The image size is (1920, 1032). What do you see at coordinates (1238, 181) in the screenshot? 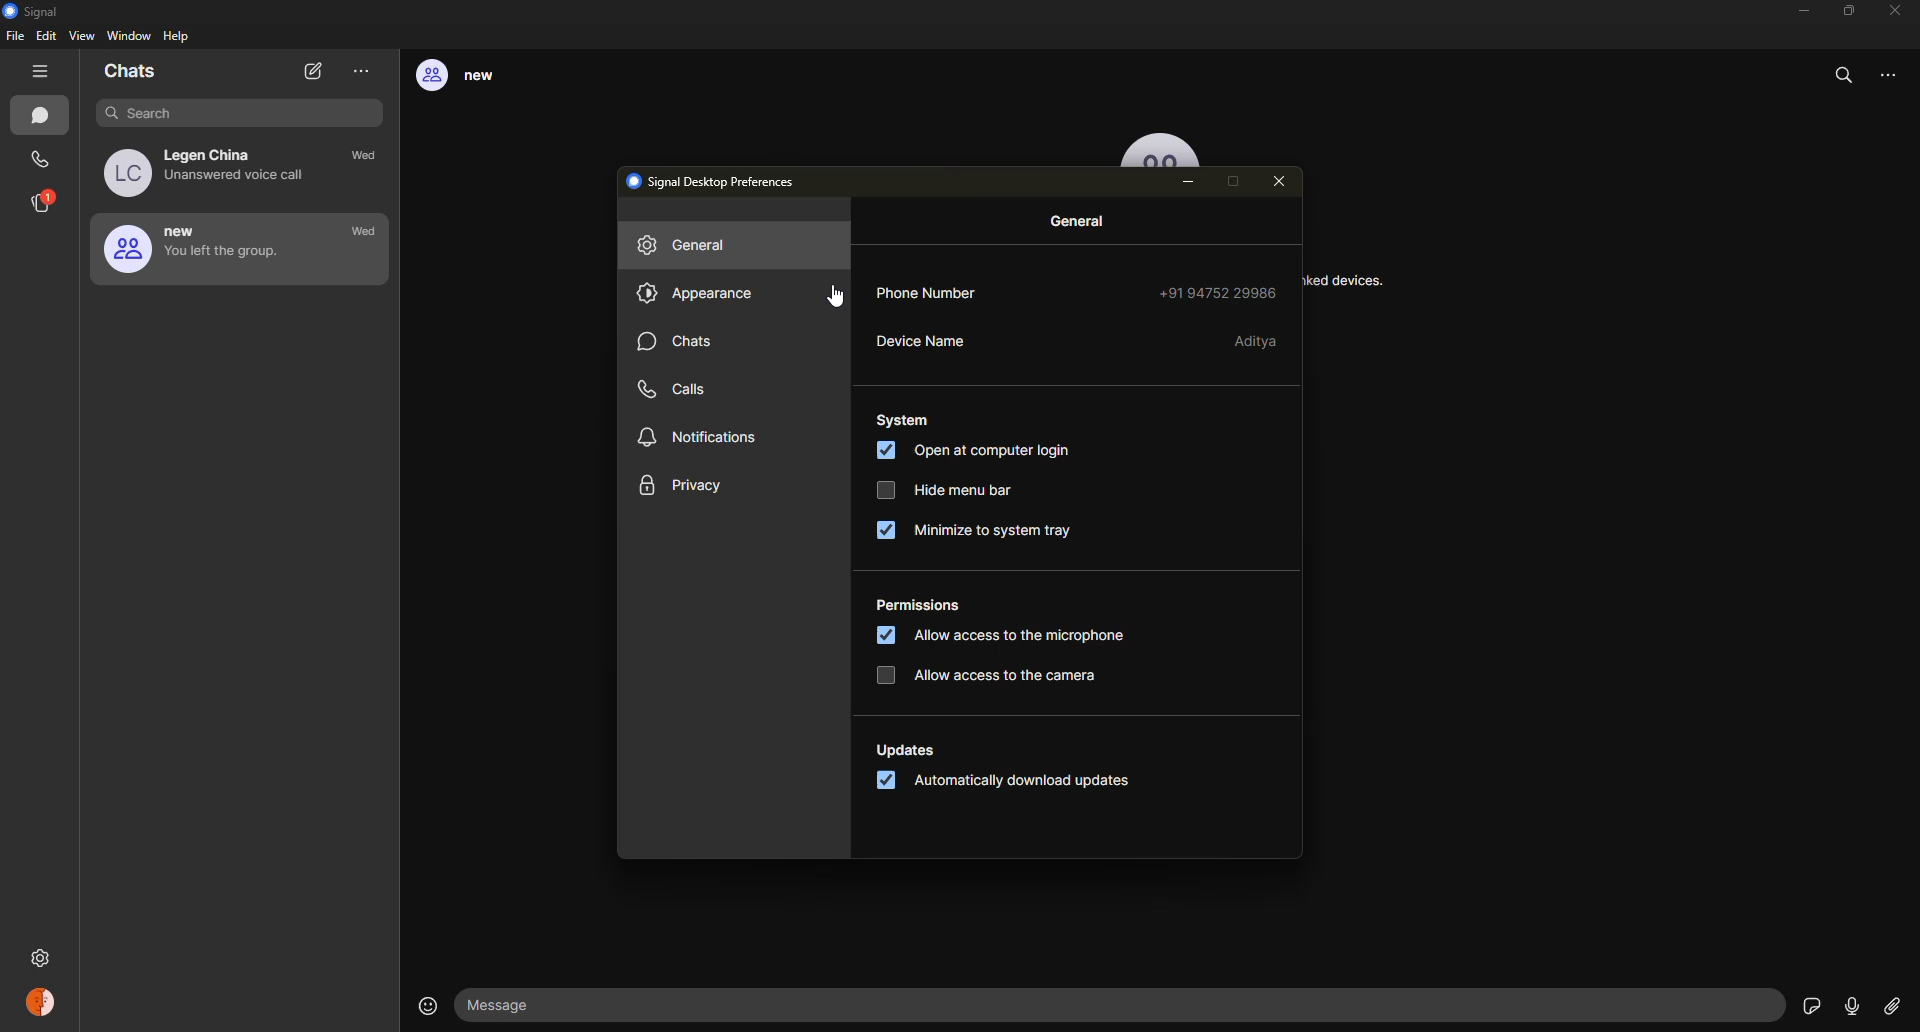
I see `max` at bounding box center [1238, 181].